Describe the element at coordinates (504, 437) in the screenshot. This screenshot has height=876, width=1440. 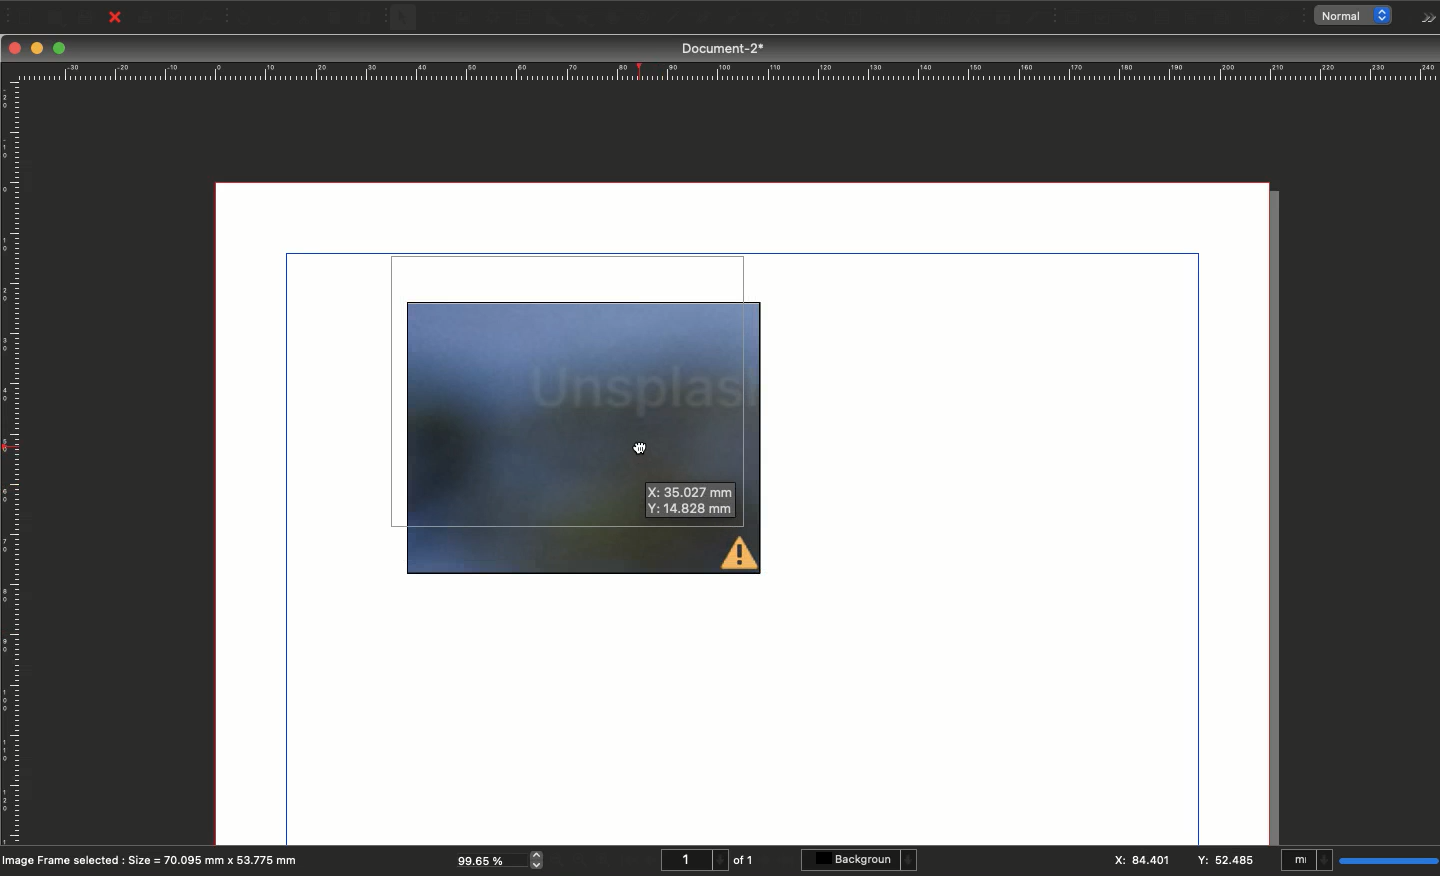
I see `image` at that location.